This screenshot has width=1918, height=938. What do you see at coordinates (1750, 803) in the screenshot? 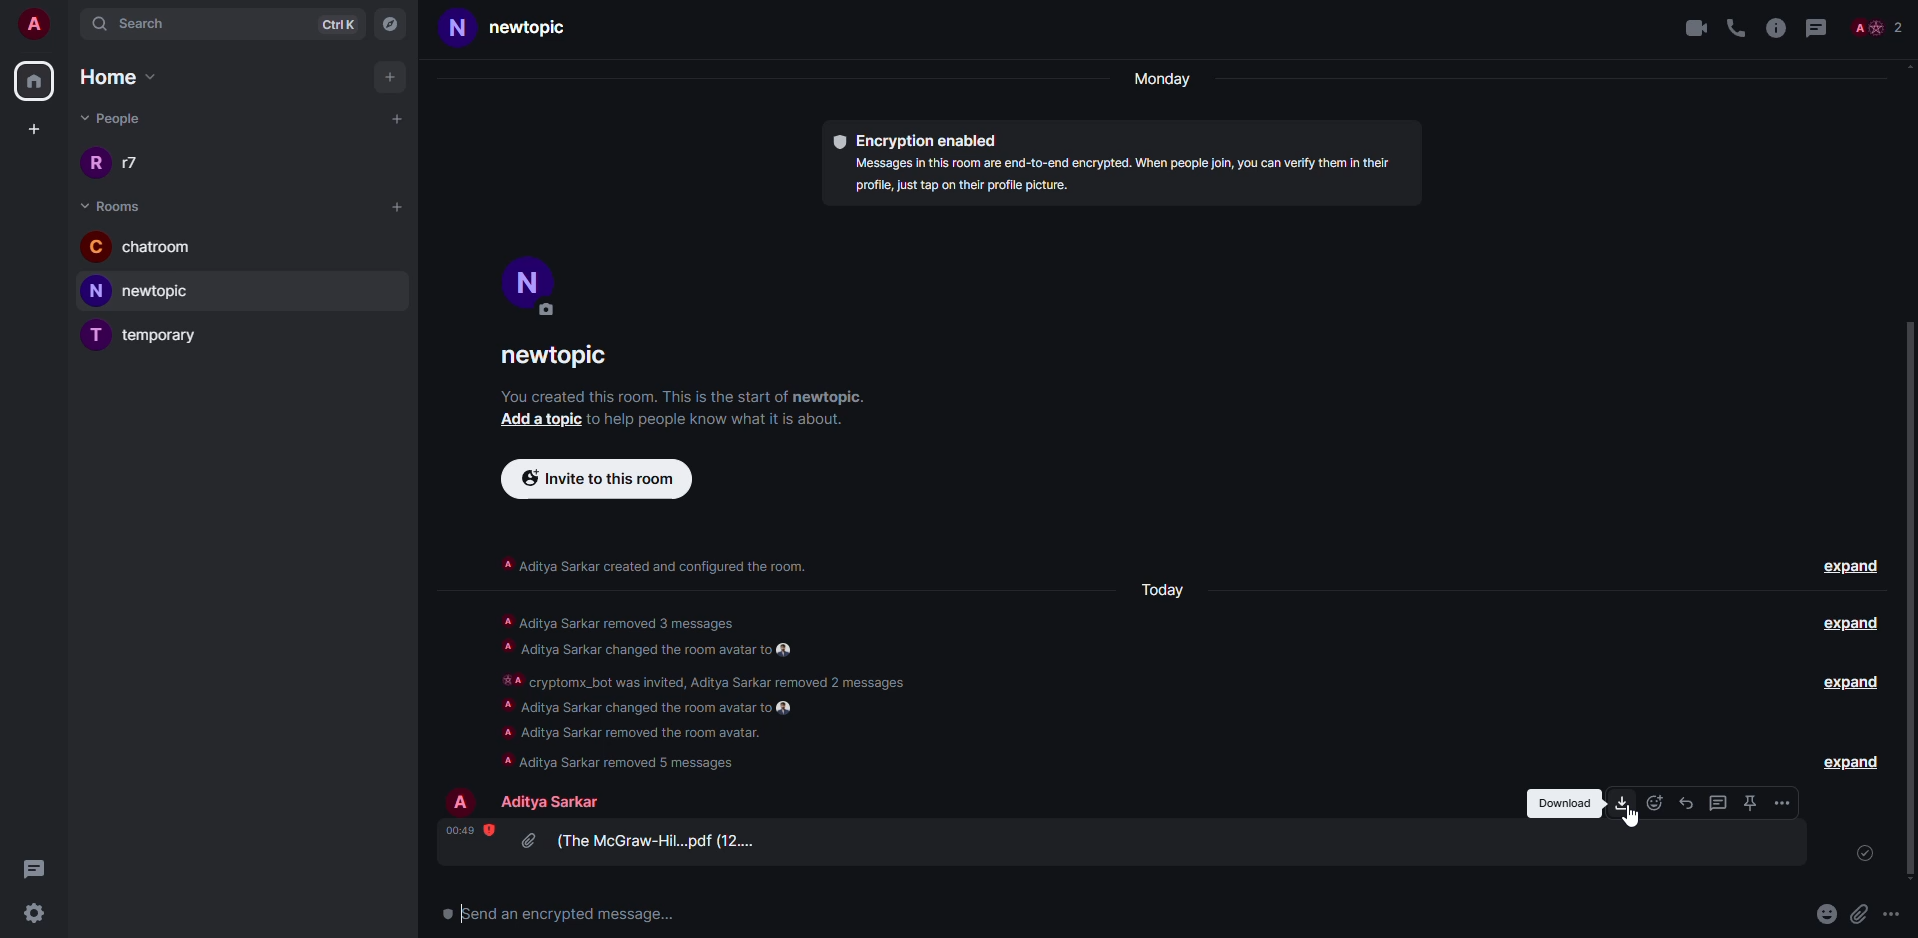
I see `pin` at bounding box center [1750, 803].